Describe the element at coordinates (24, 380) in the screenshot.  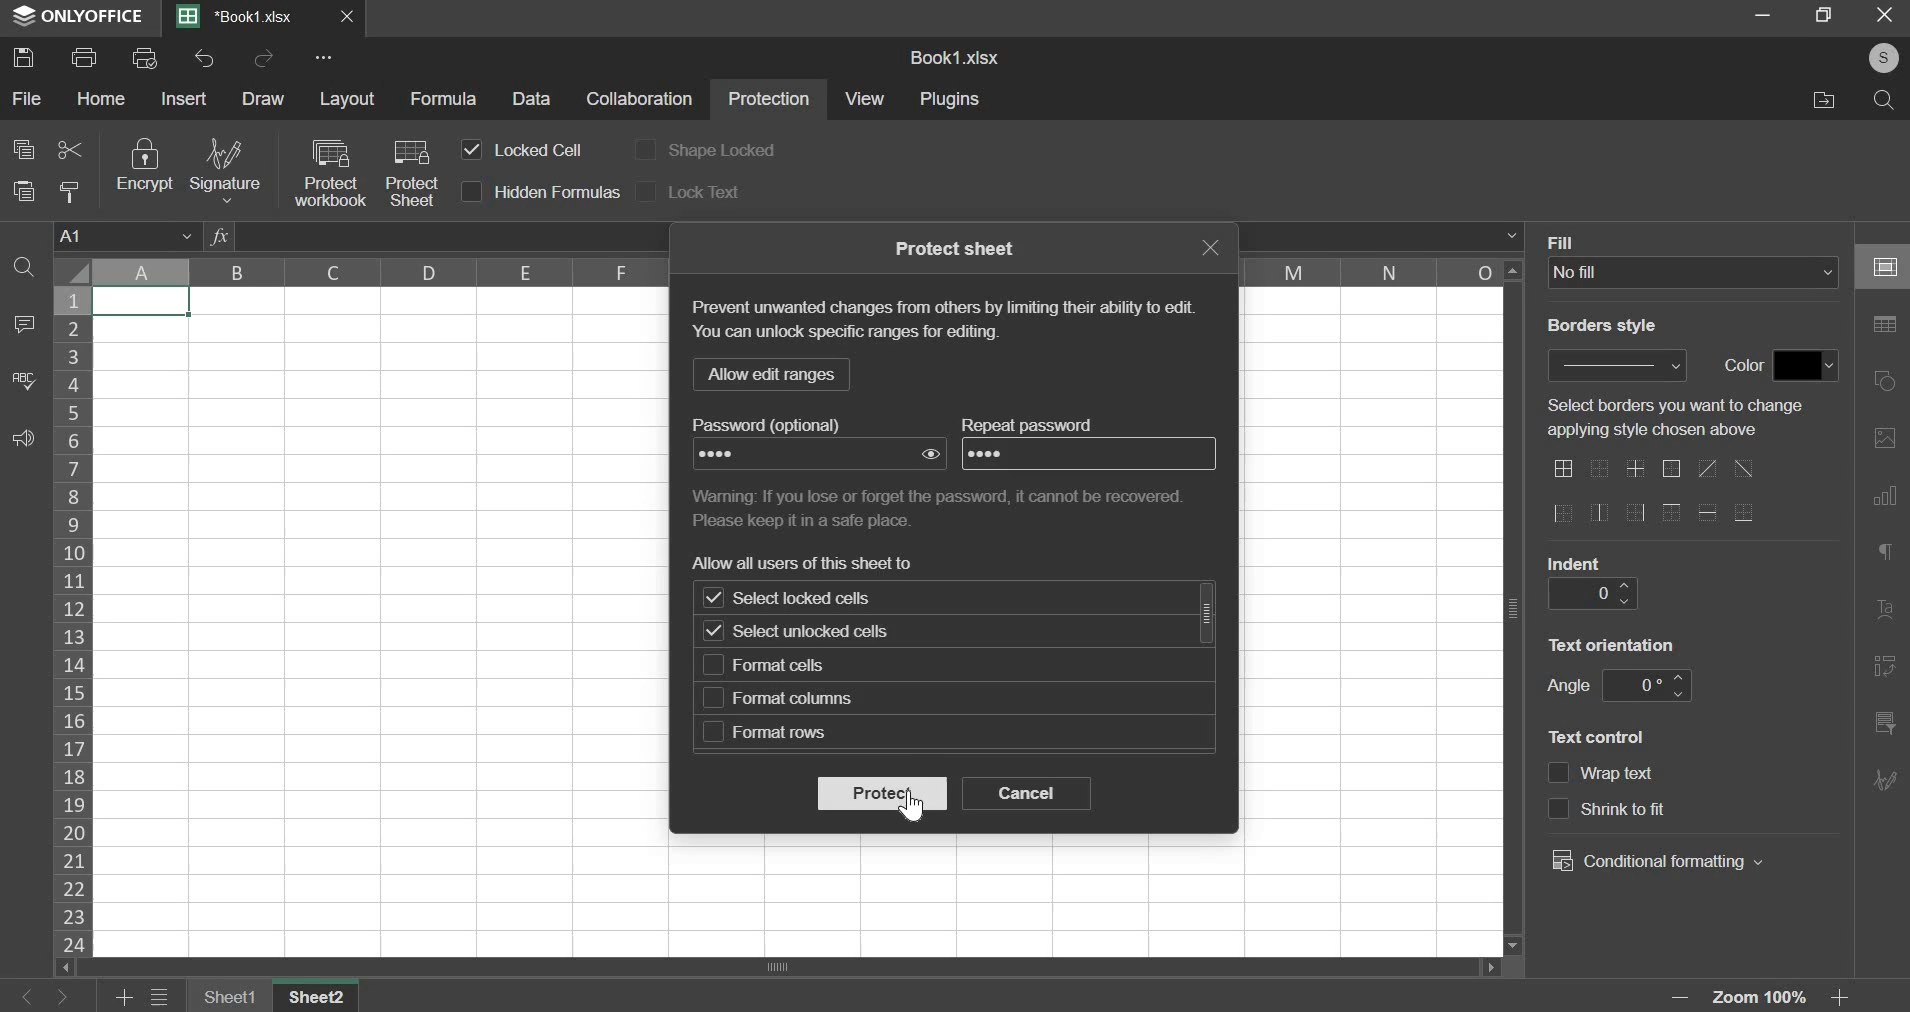
I see `spelling` at that location.